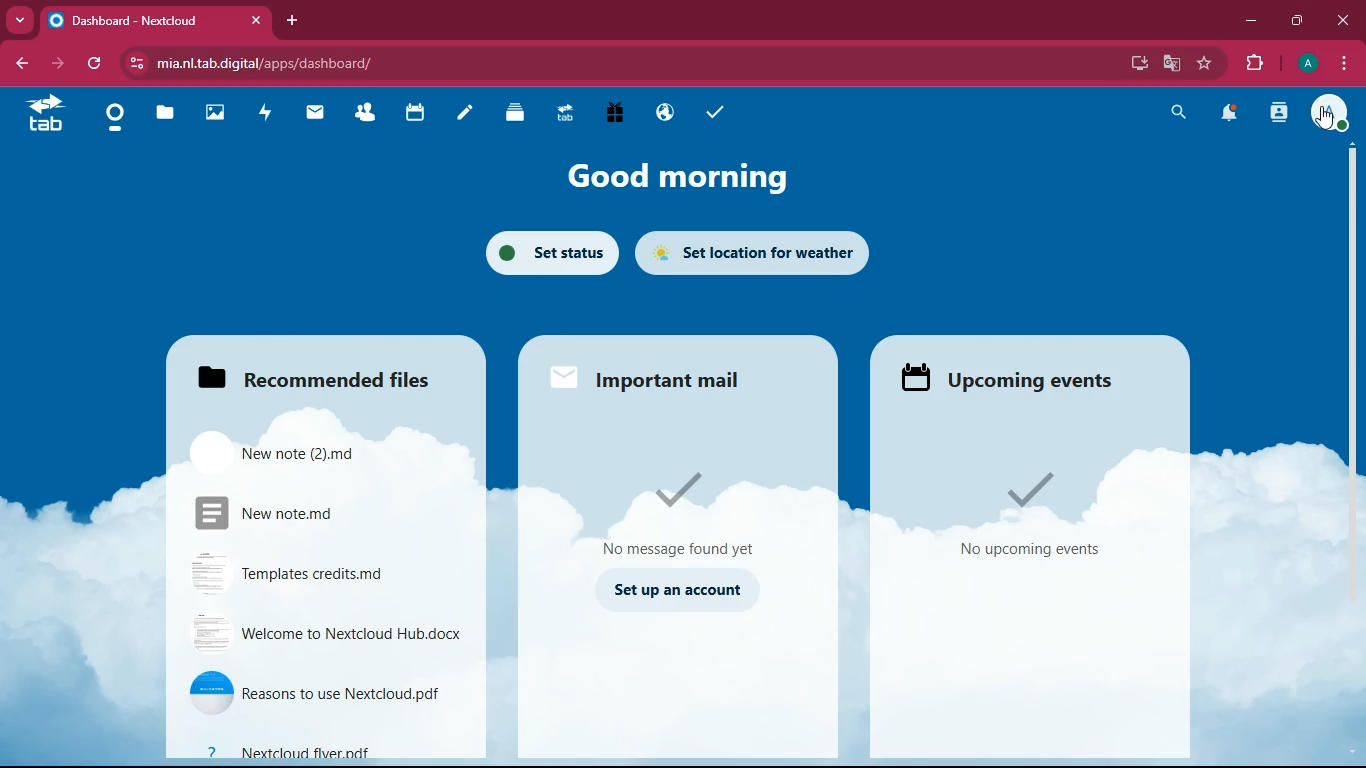  What do you see at coordinates (127, 21) in the screenshot?
I see `tab` at bounding box center [127, 21].